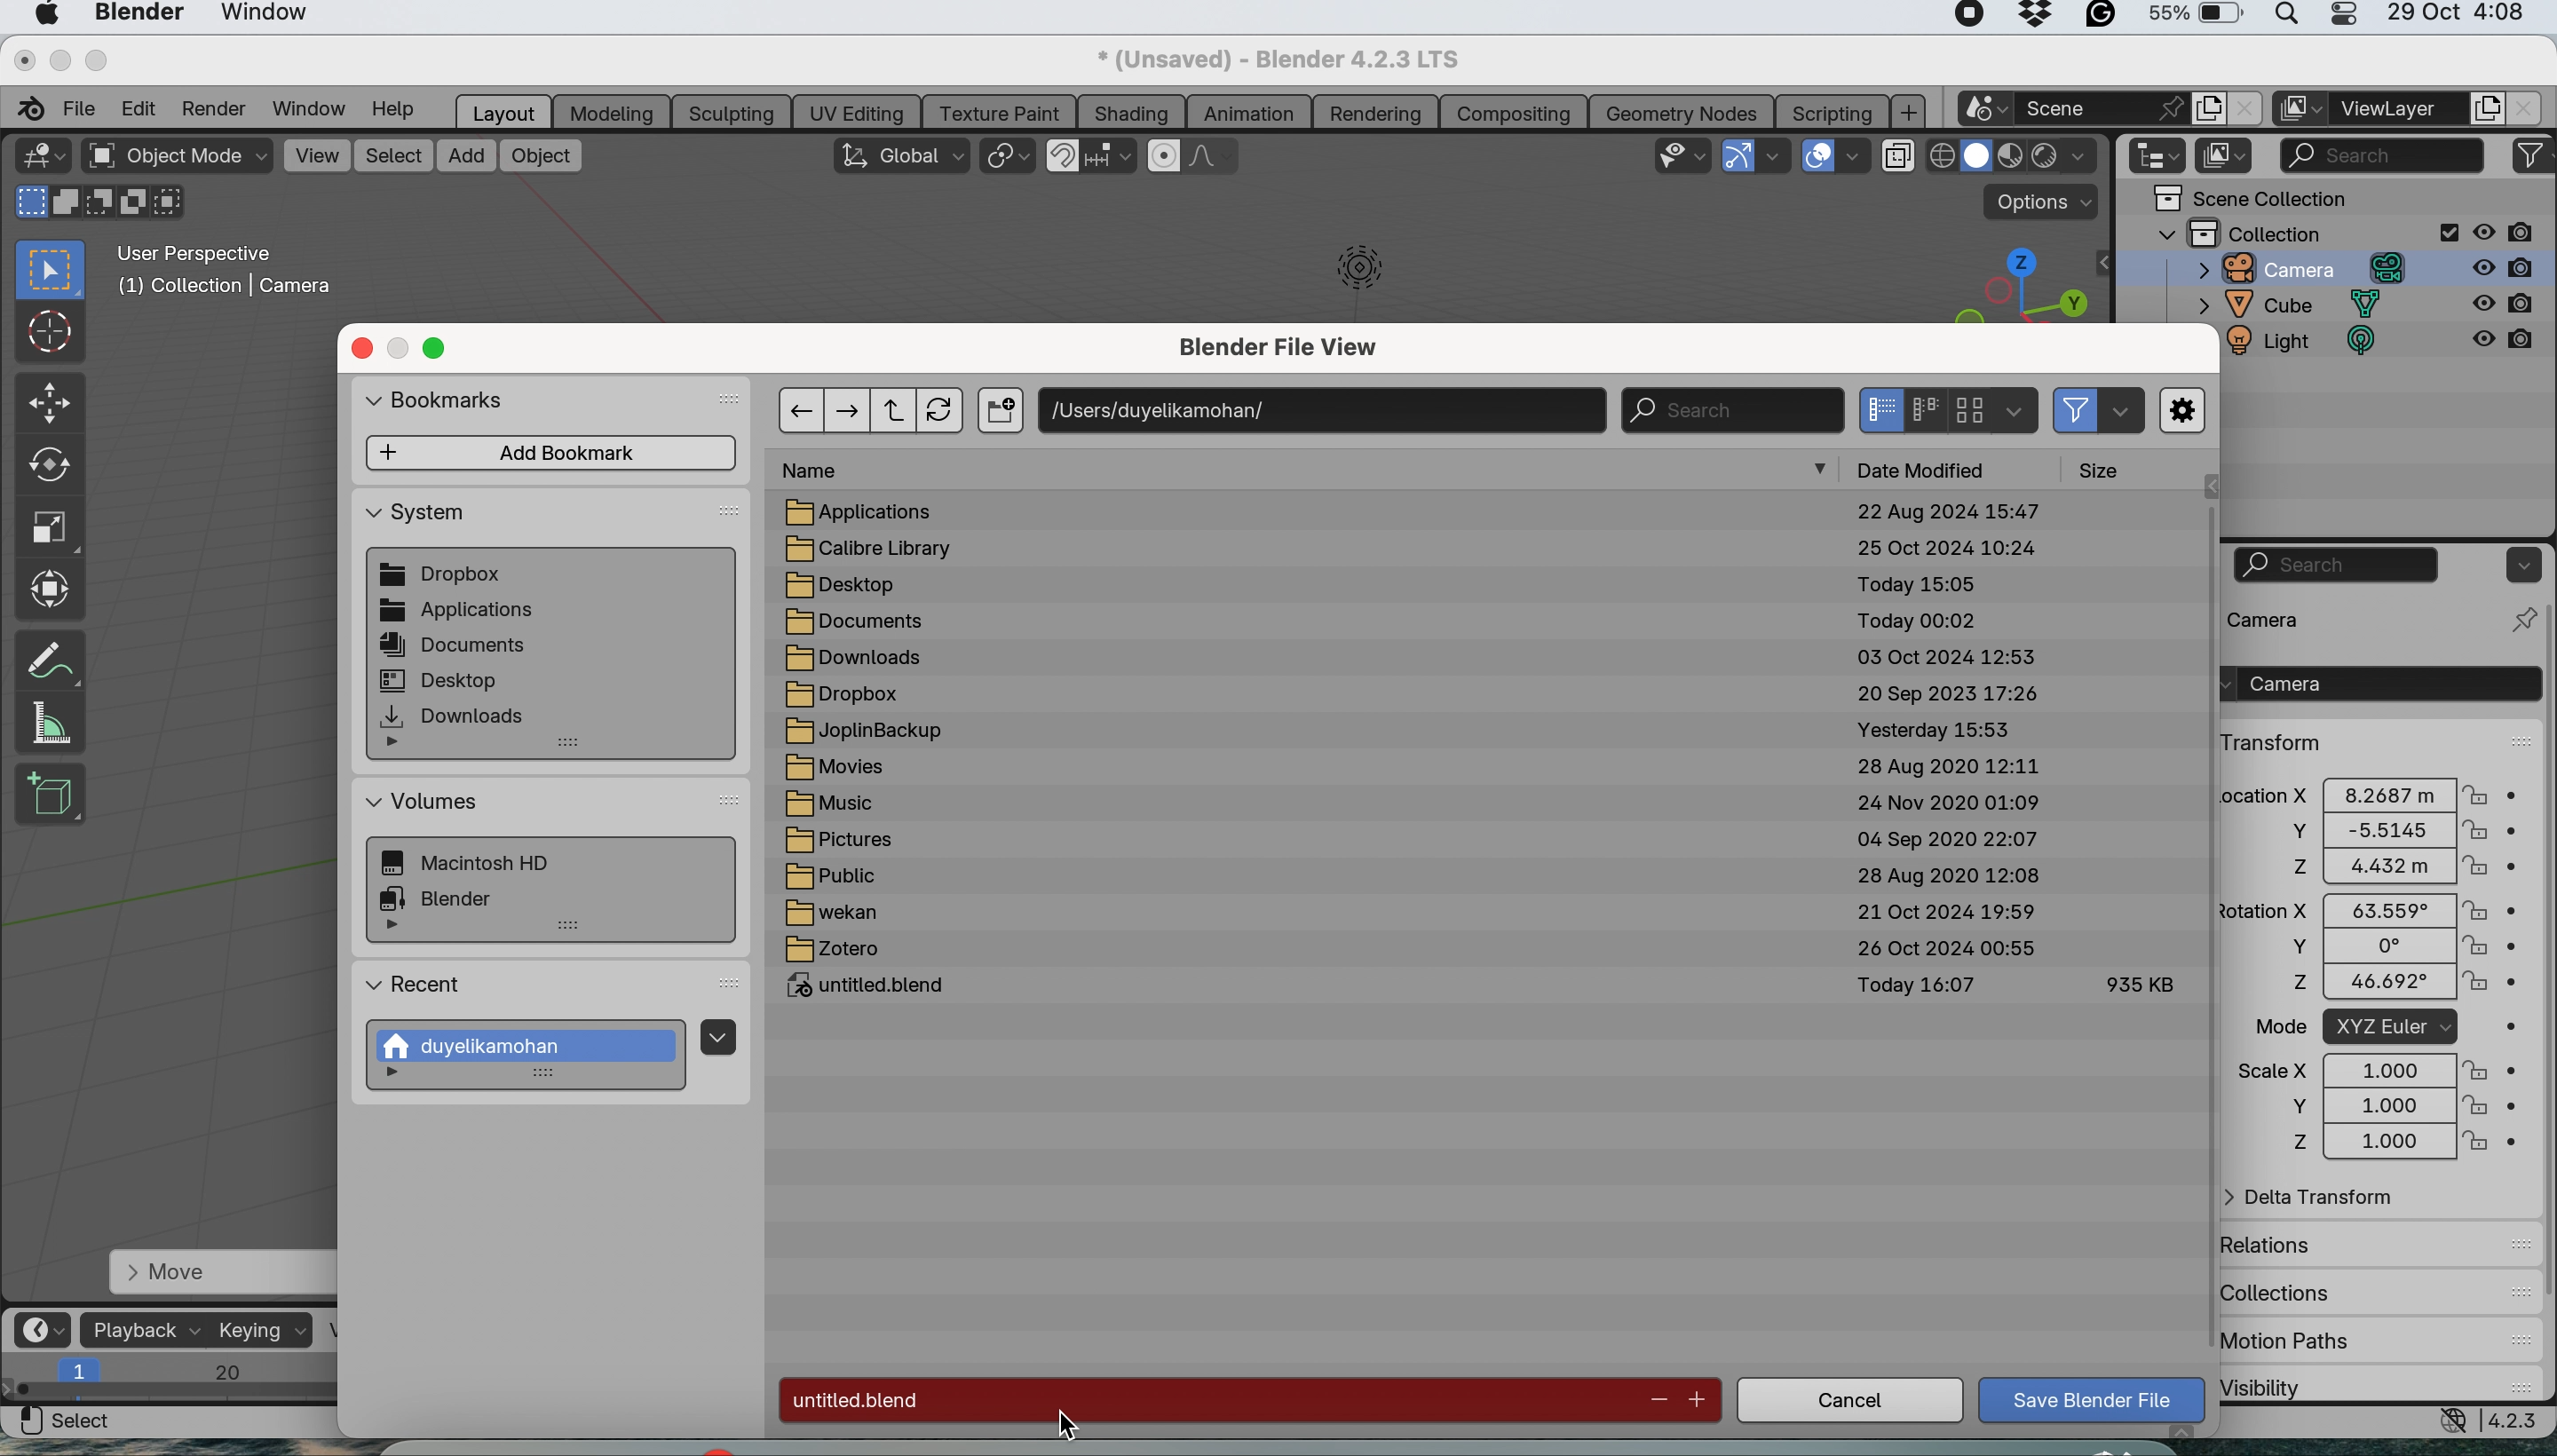  I want to click on render, so click(220, 108).